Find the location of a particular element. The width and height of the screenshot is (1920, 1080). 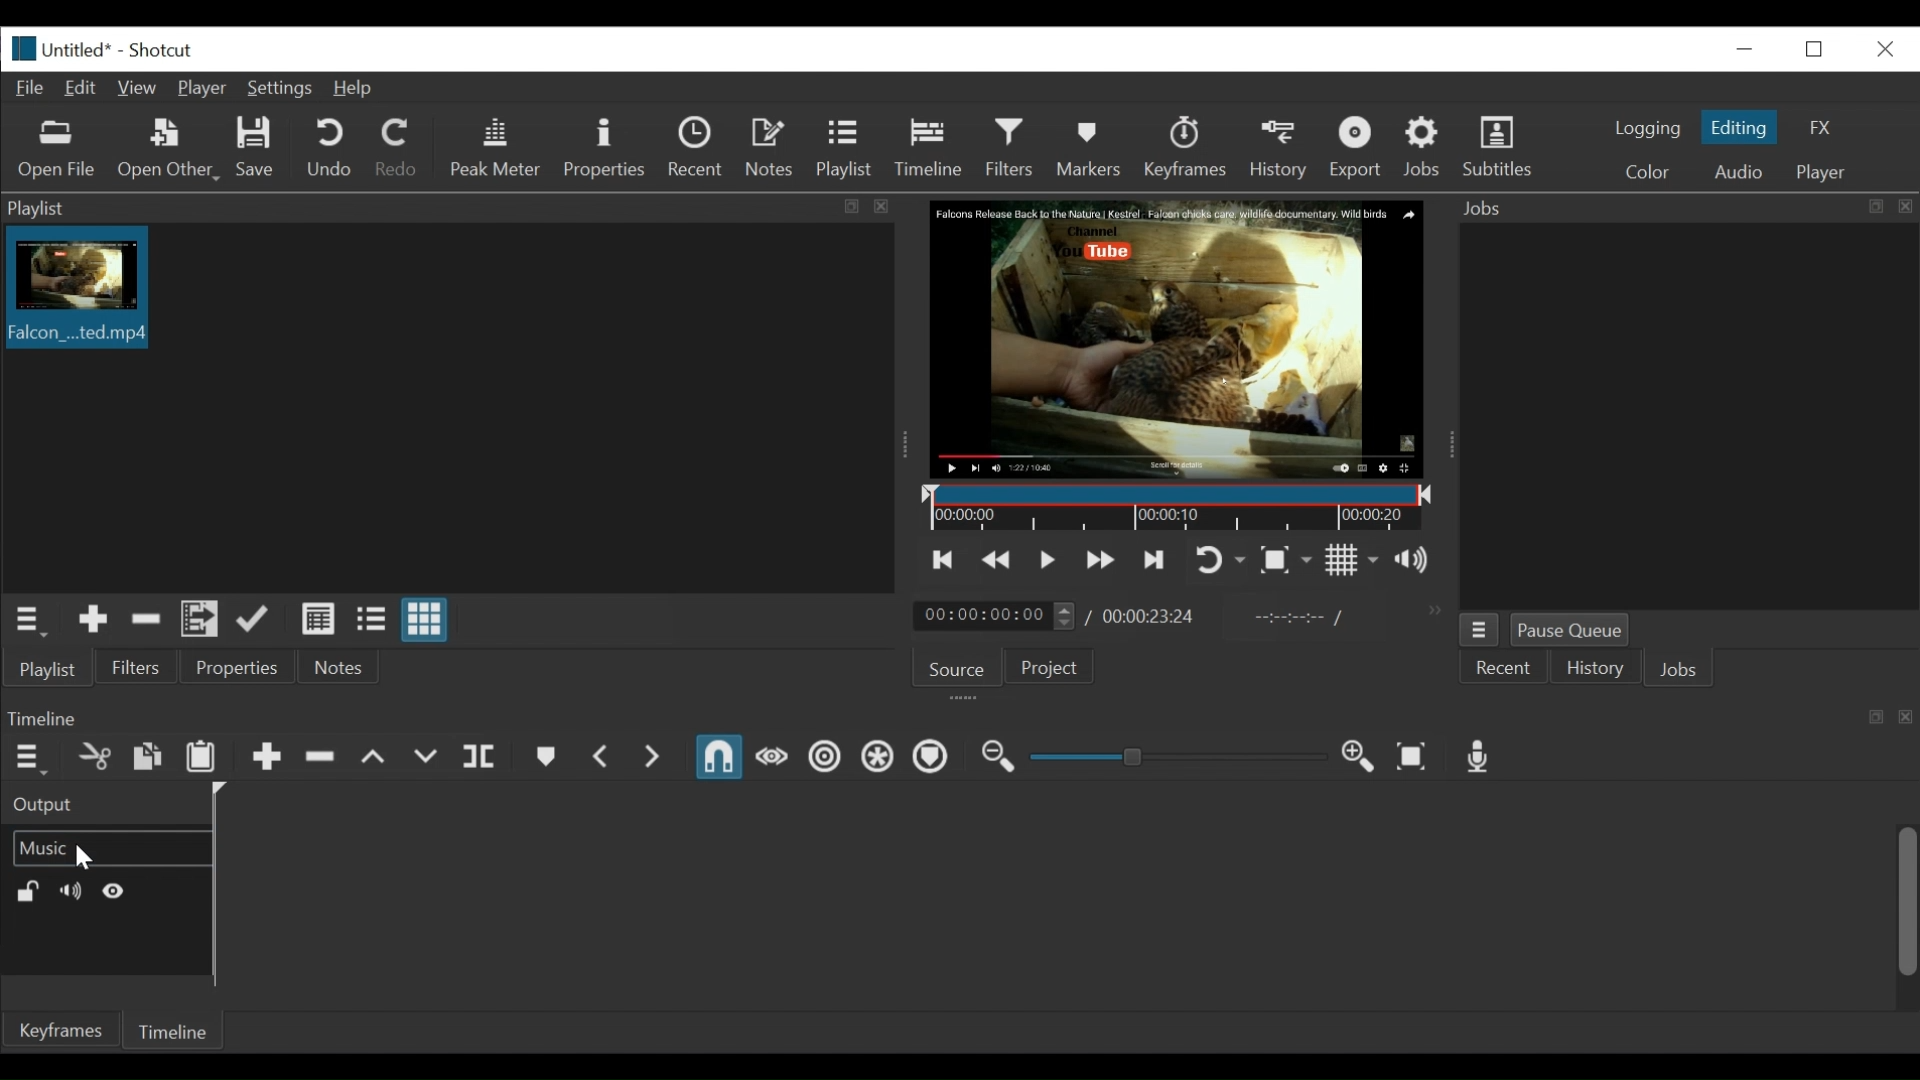

Add Source the playlist is located at coordinates (92, 621).